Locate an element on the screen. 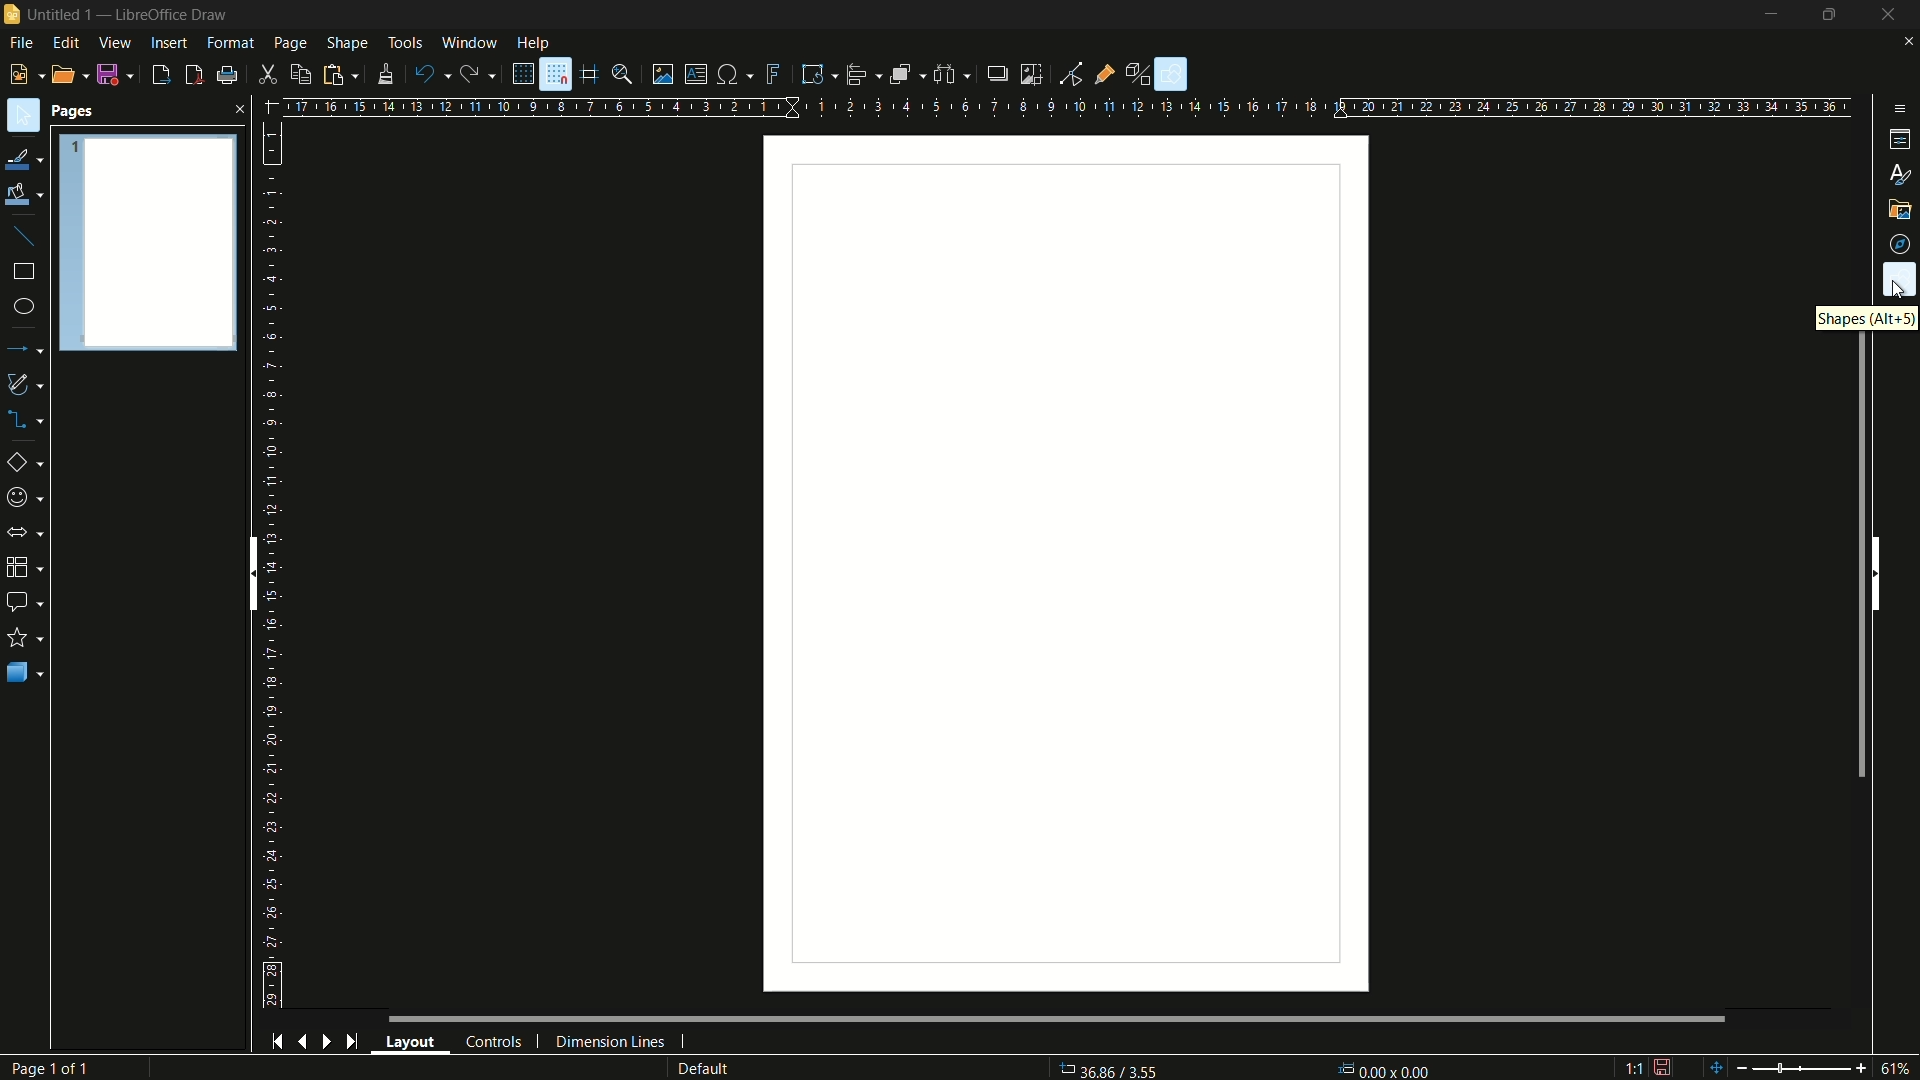  Page 1 of 1 is located at coordinates (59, 1068).